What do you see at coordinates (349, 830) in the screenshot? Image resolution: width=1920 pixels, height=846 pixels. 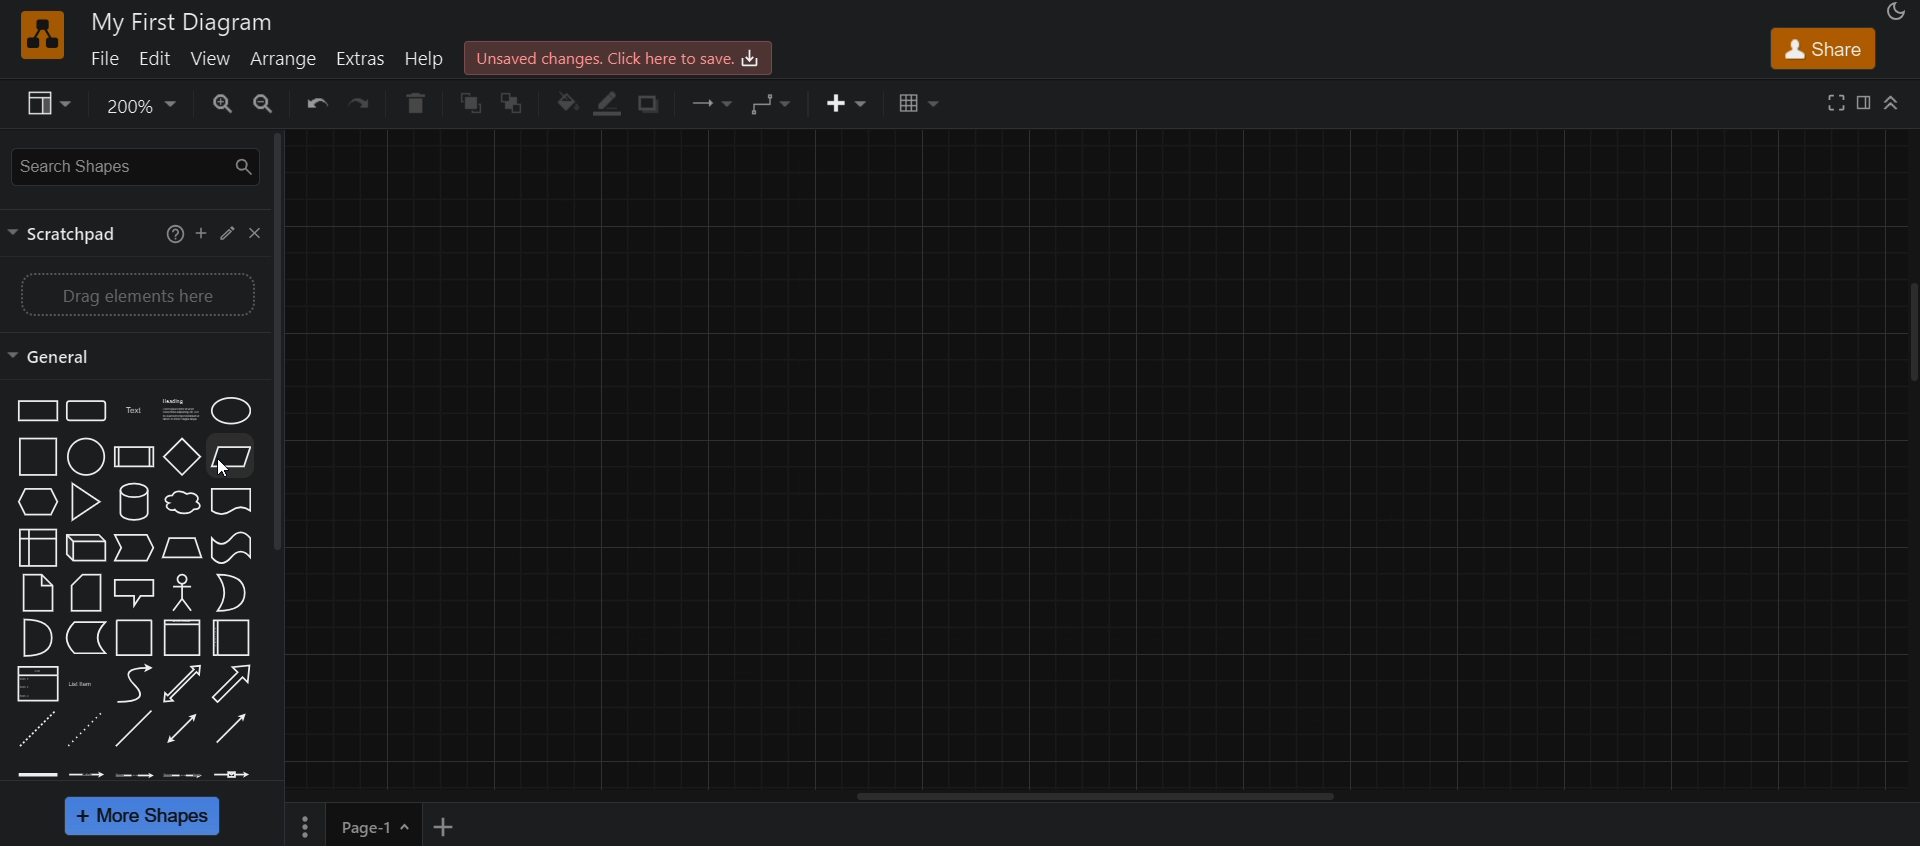 I see `page 1` at bounding box center [349, 830].